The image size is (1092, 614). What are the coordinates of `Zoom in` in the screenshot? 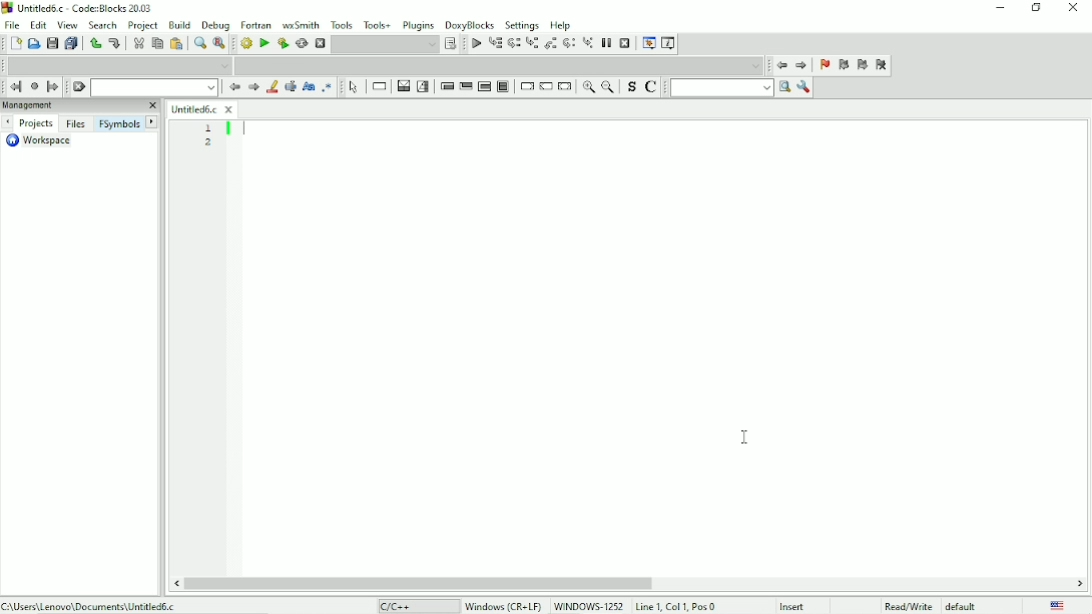 It's located at (590, 88).